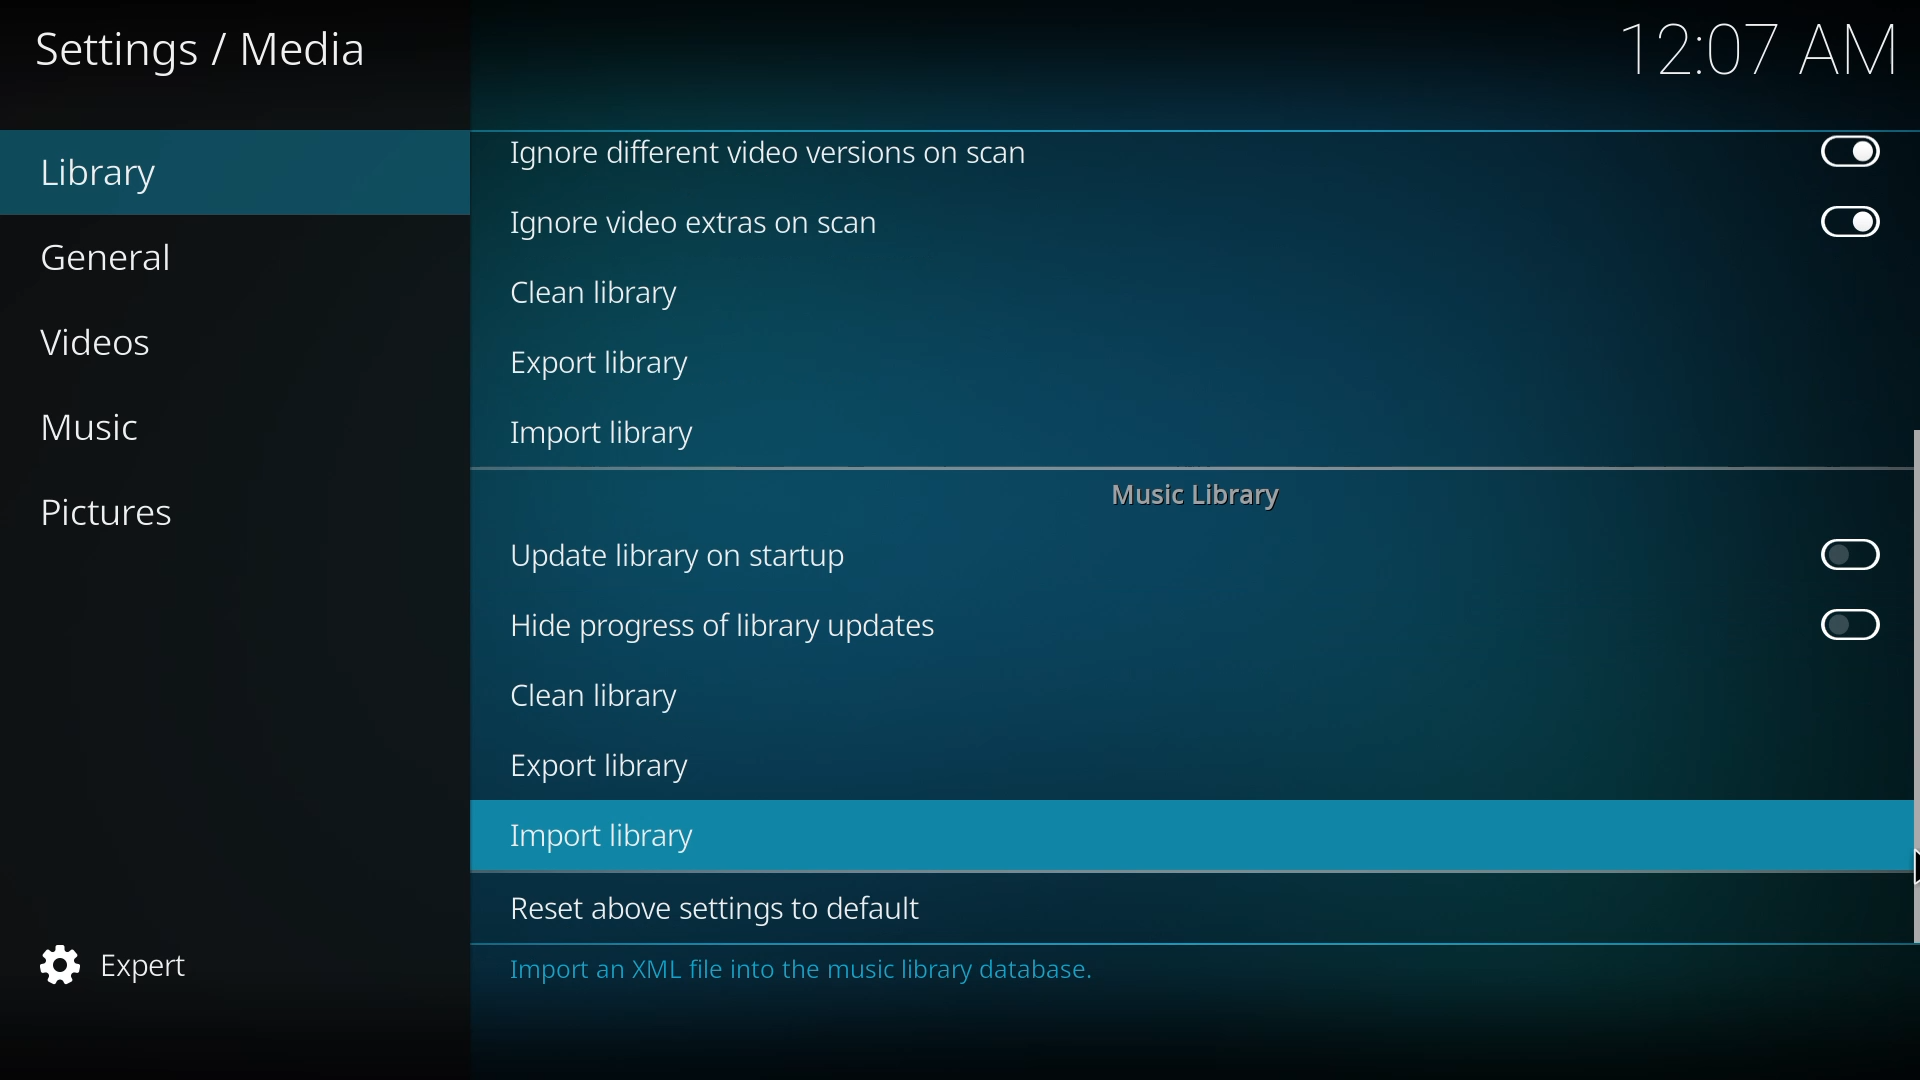  Describe the element at coordinates (768, 151) in the screenshot. I see `ignore` at that location.